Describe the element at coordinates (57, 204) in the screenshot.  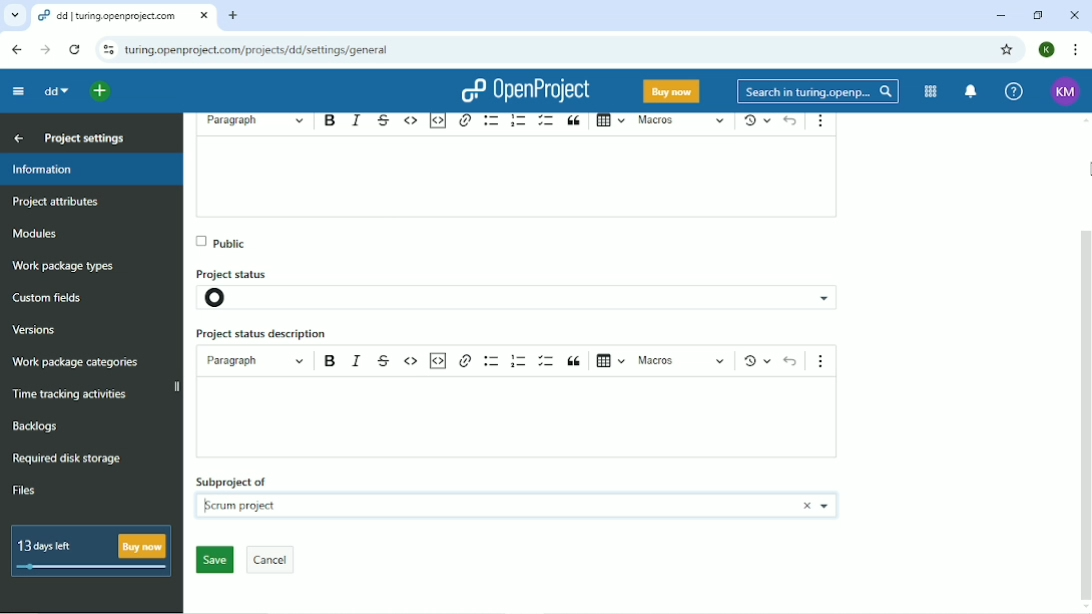
I see `Project attributes` at that location.